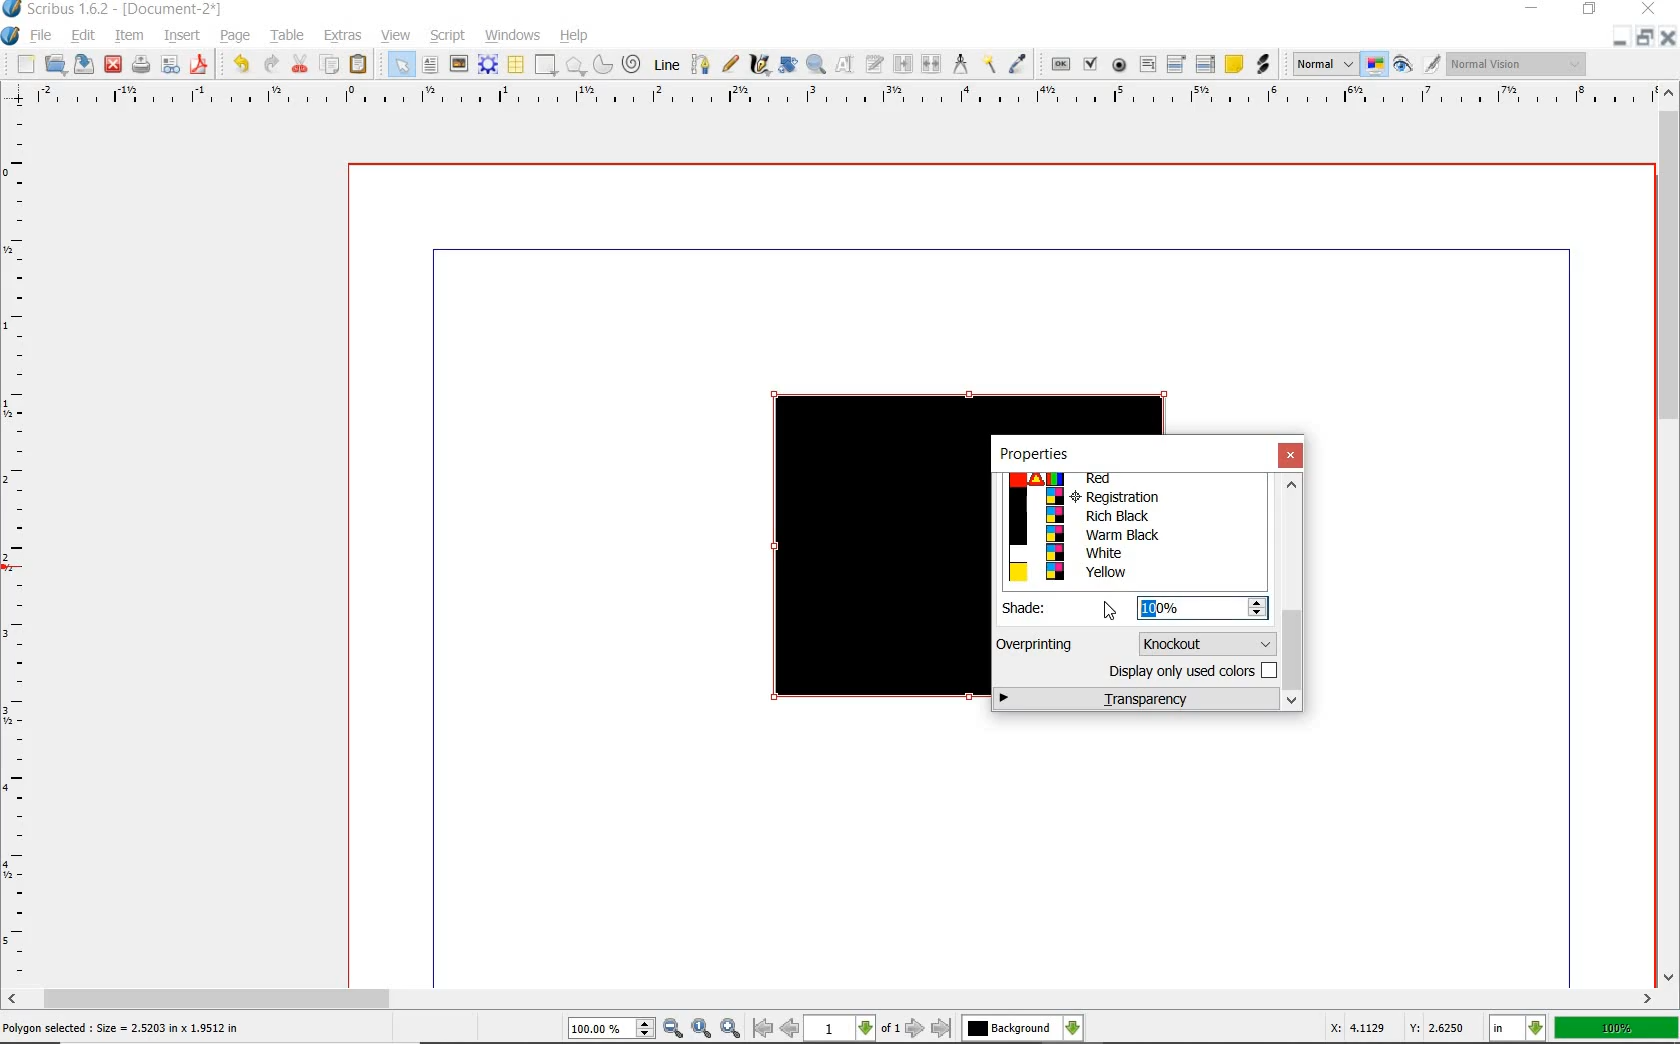 Image resolution: width=1680 pixels, height=1044 pixels. What do you see at coordinates (201, 65) in the screenshot?
I see `save as pdf` at bounding box center [201, 65].